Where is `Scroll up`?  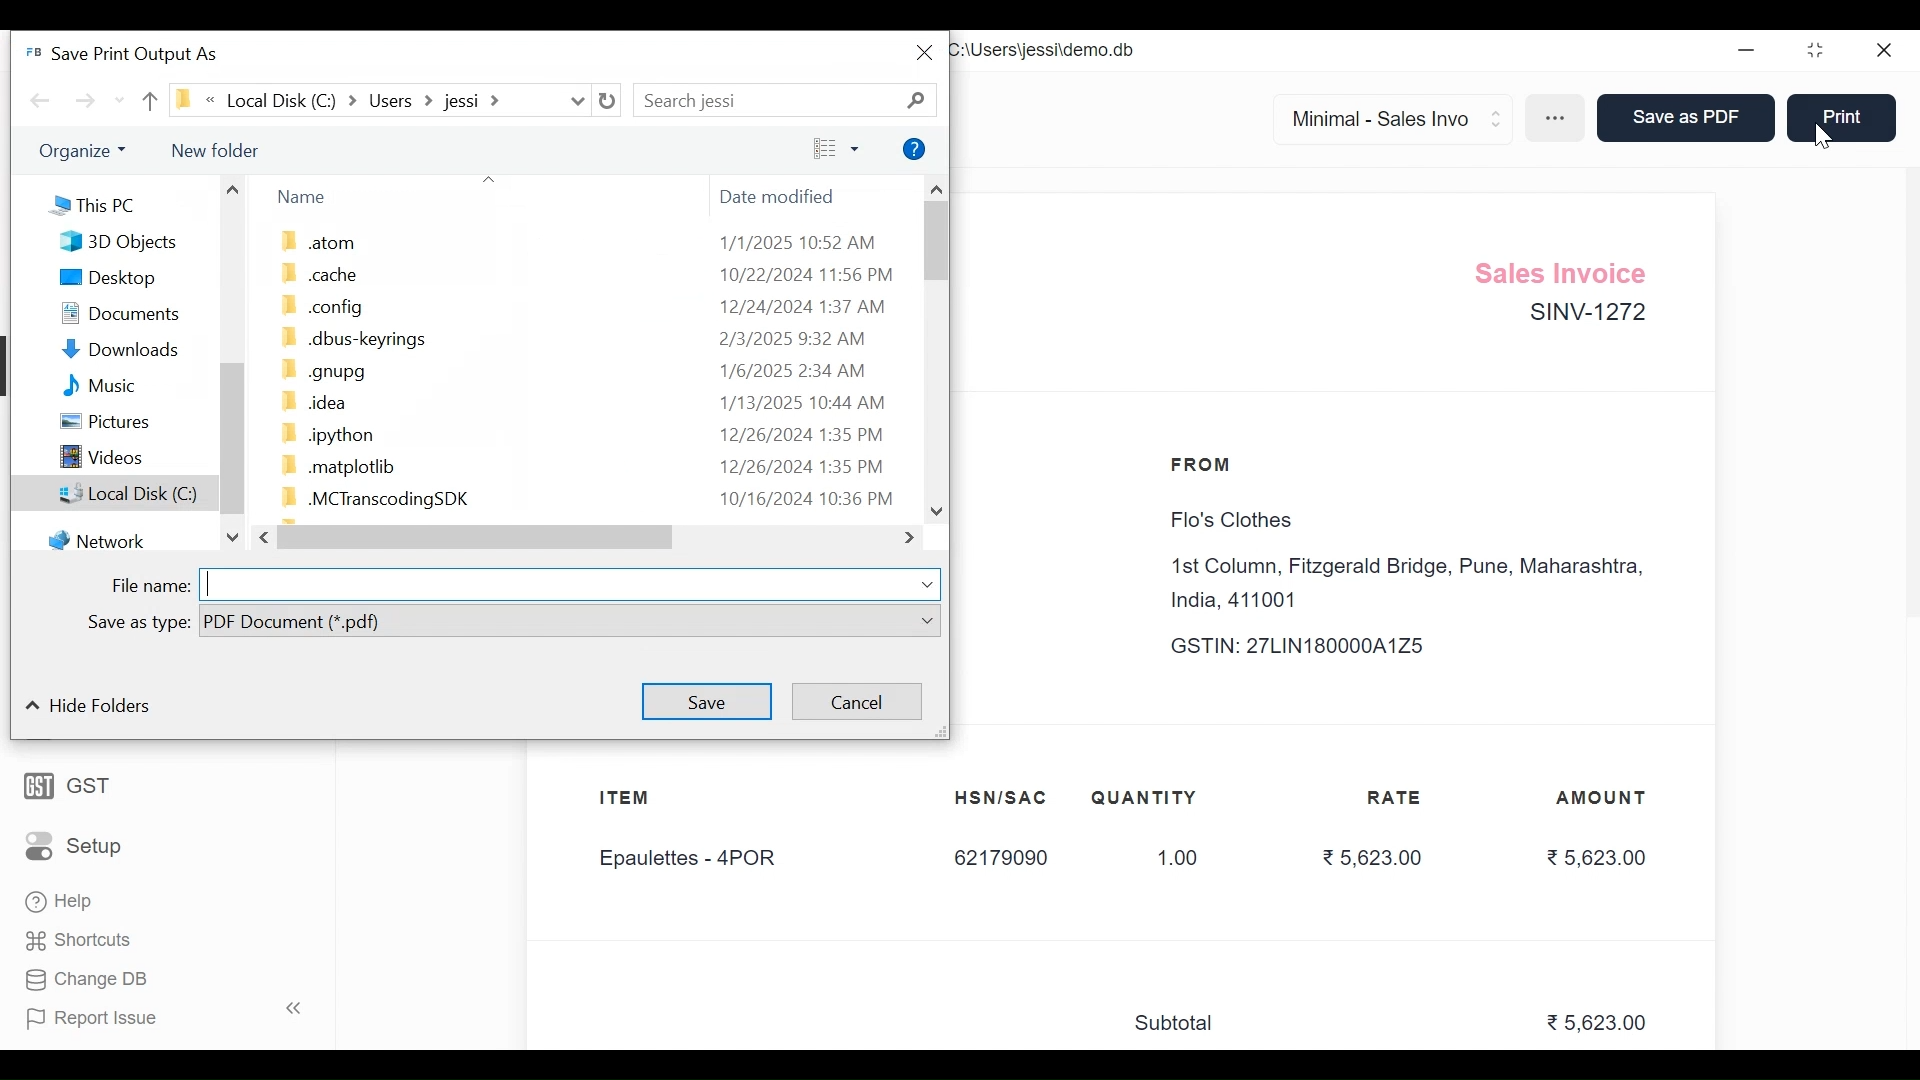
Scroll up is located at coordinates (231, 187).